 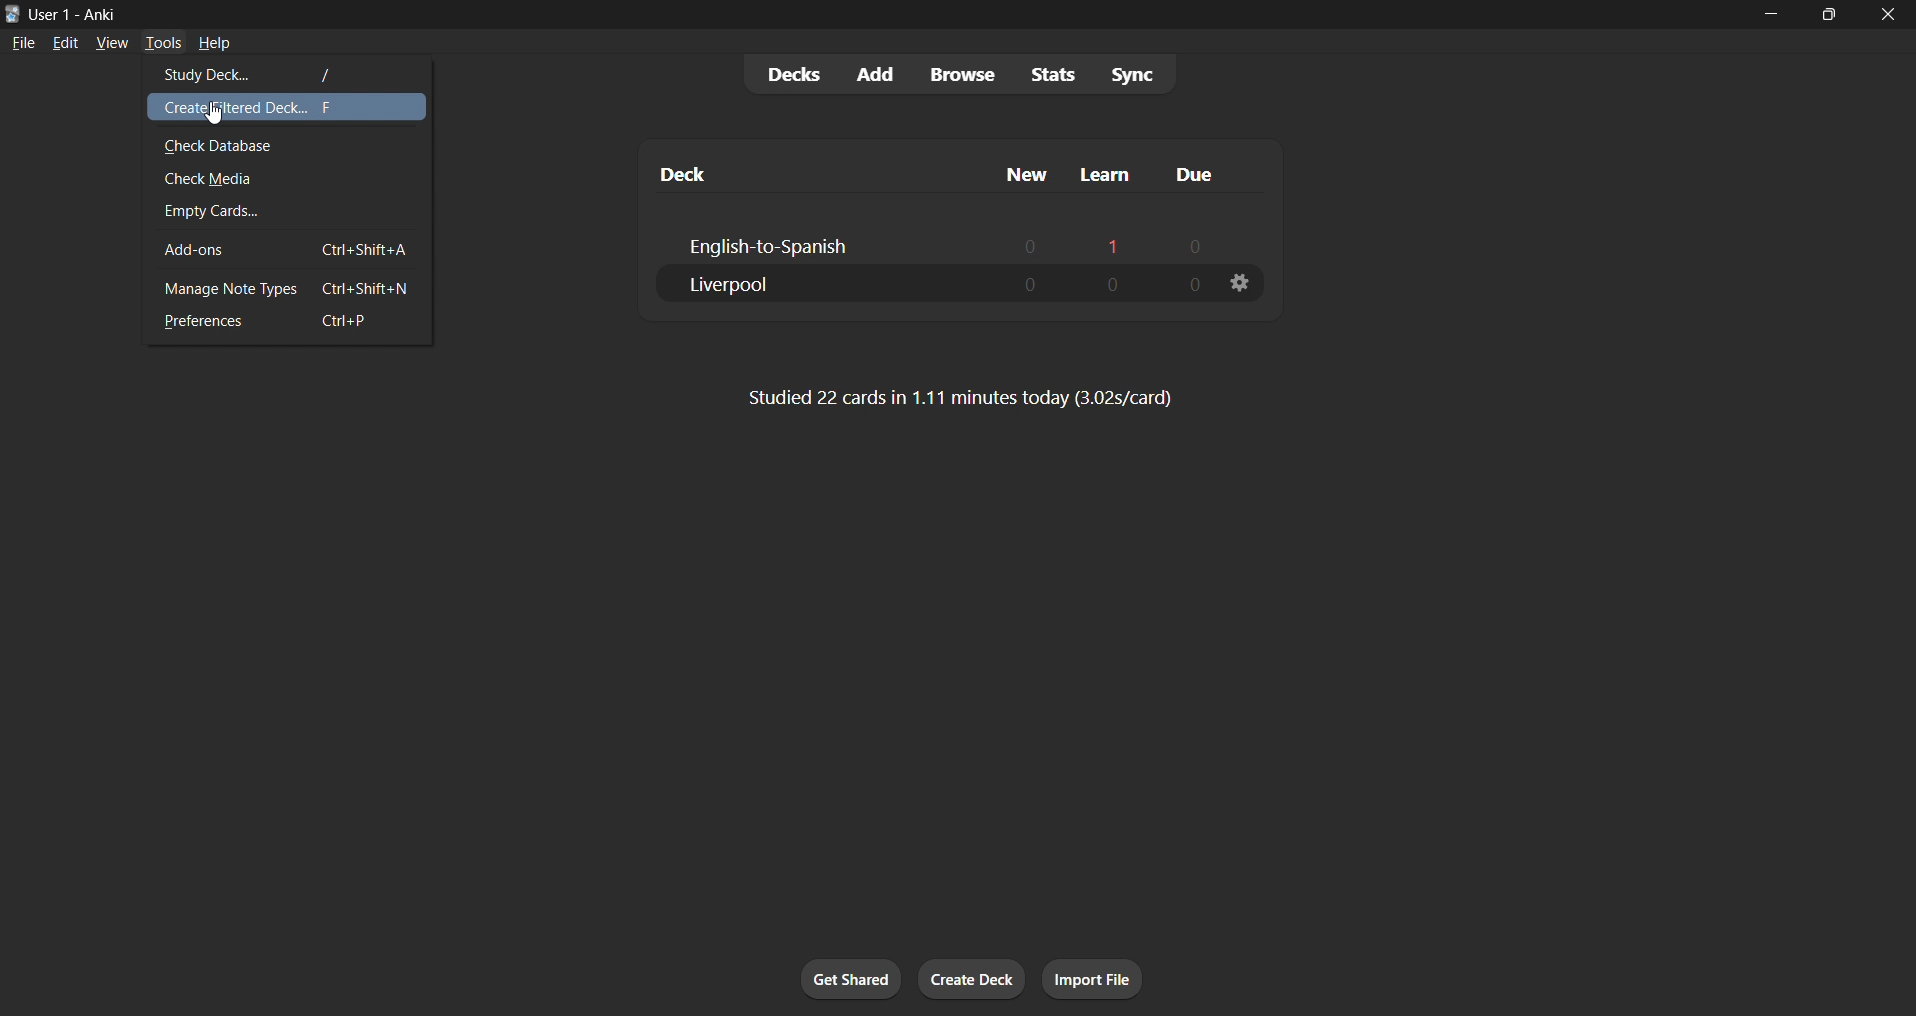 What do you see at coordinates (284, 248) in the screenshot?
I see `add-ons` at bounding box center [284, 248].